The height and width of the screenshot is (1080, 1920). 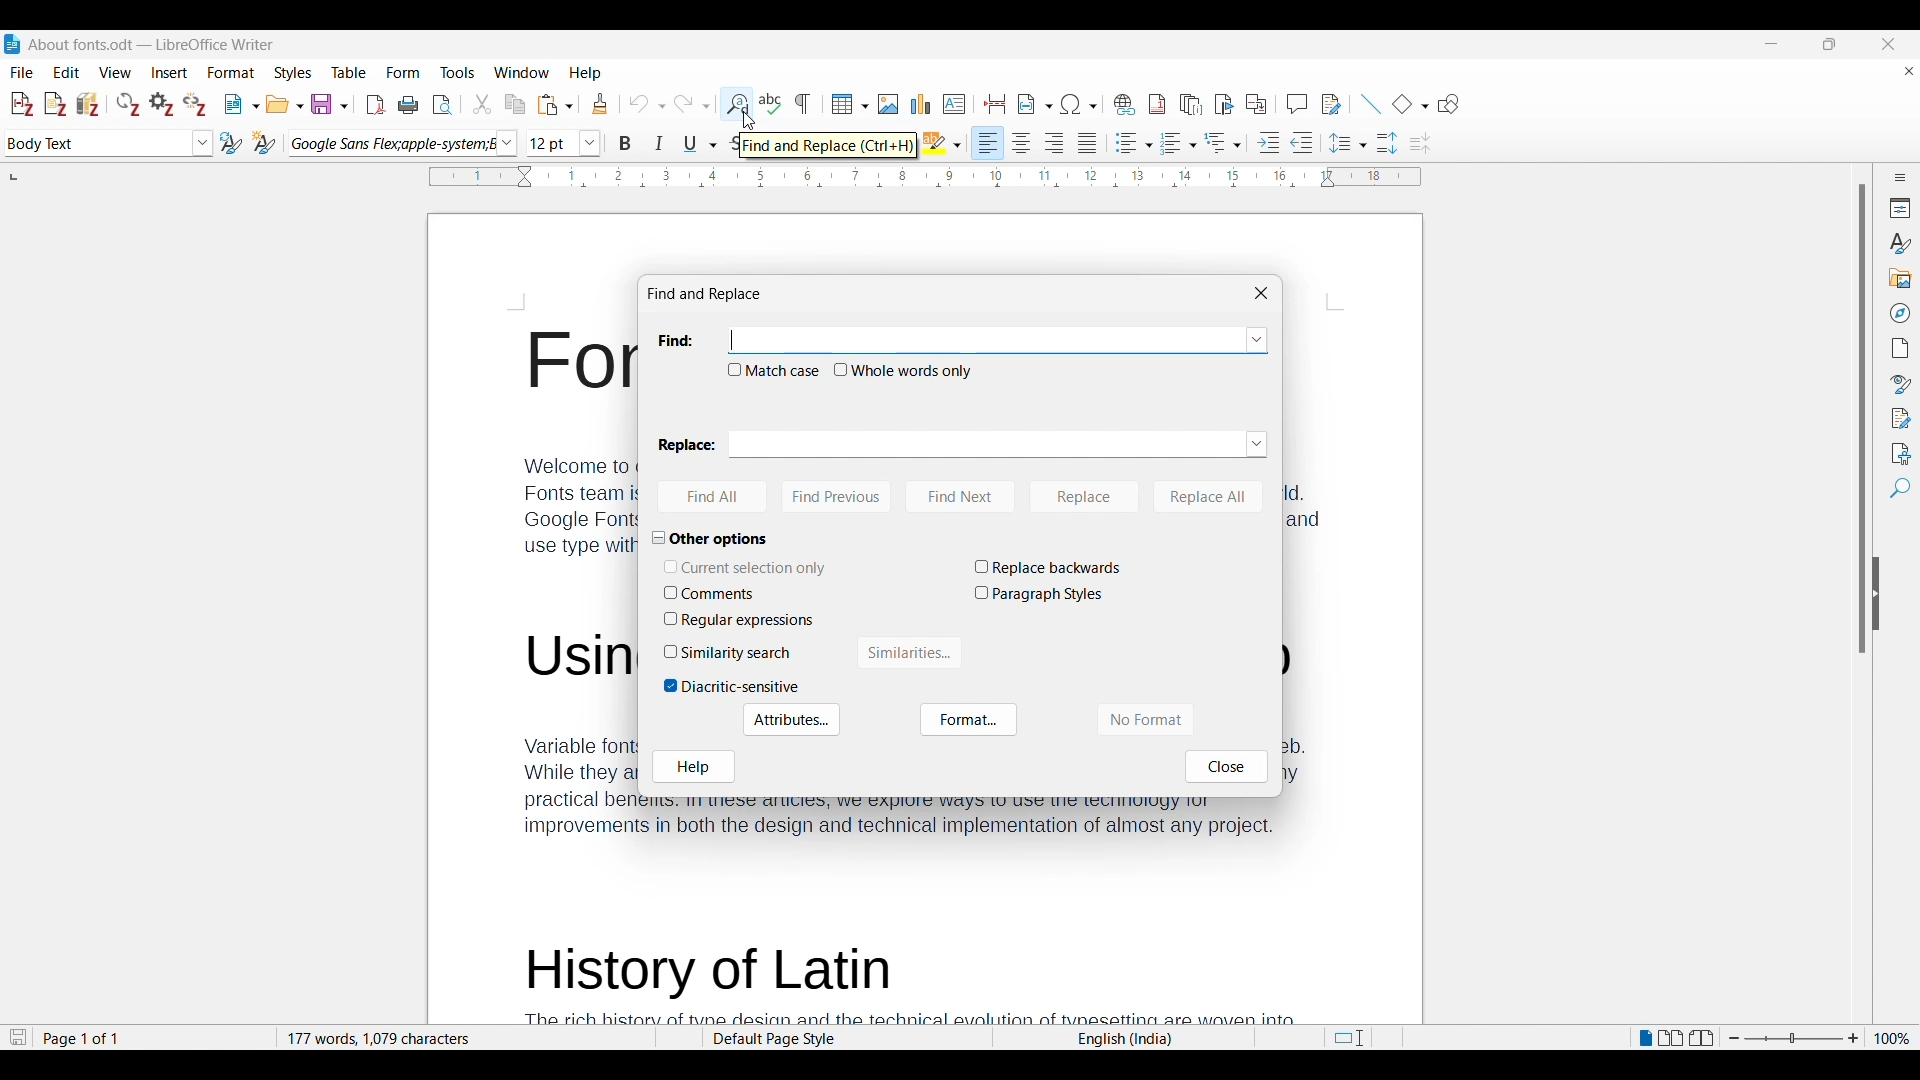 I want to click on Zoom in, so click(x=1854, y=1039).